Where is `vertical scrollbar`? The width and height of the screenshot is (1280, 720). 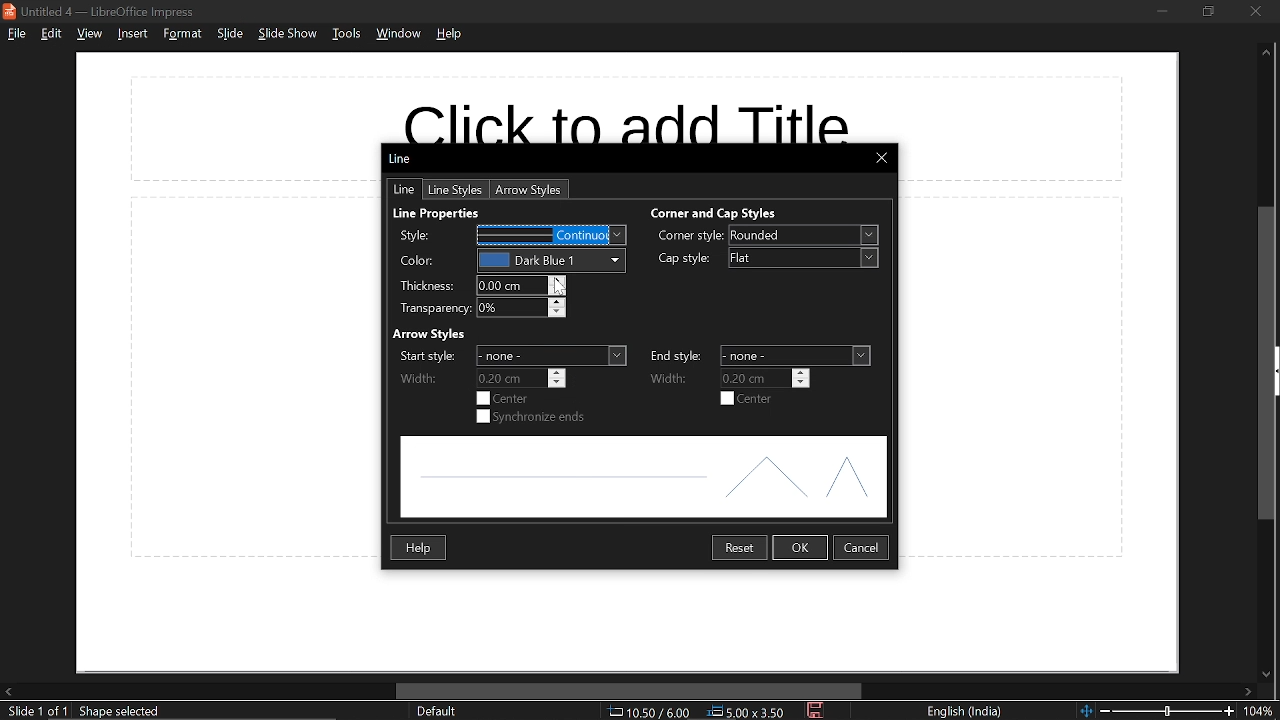 vertical scrollbar is located at coordinates (1269, 363).